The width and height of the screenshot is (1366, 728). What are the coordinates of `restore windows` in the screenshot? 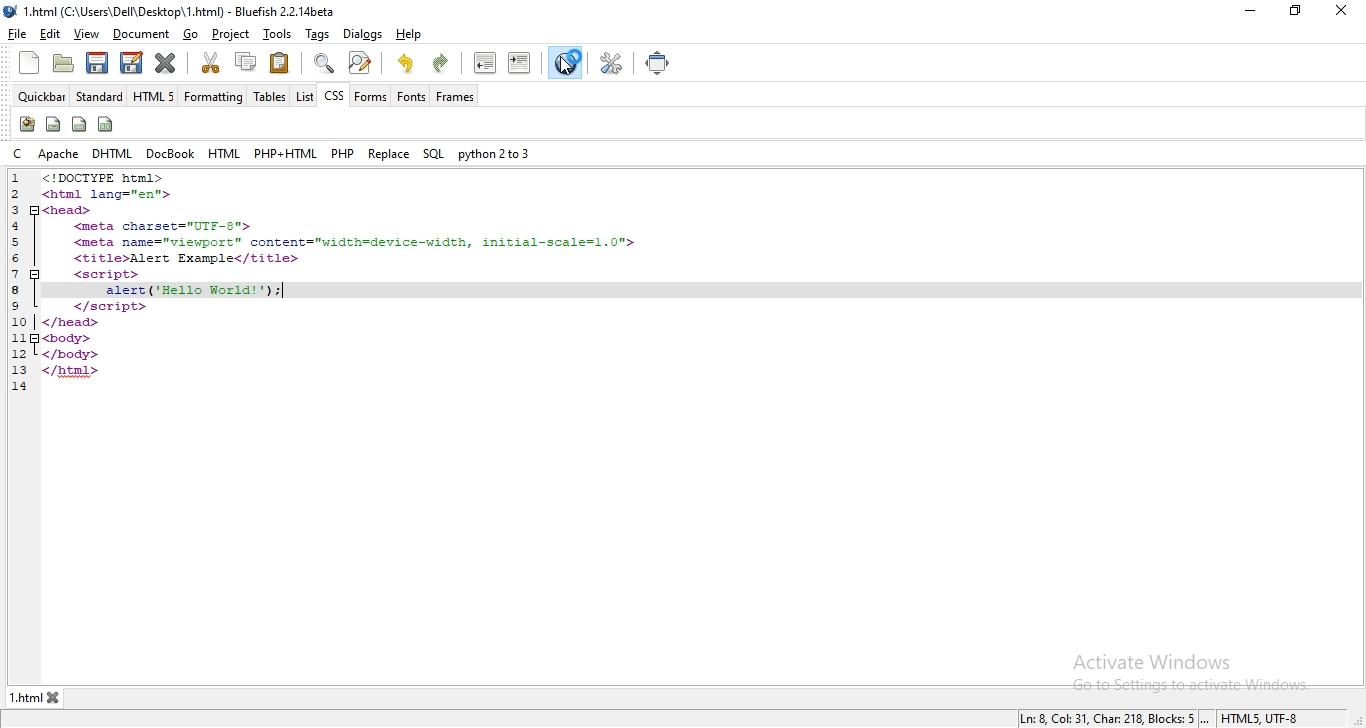 It's located at (1297, 10).